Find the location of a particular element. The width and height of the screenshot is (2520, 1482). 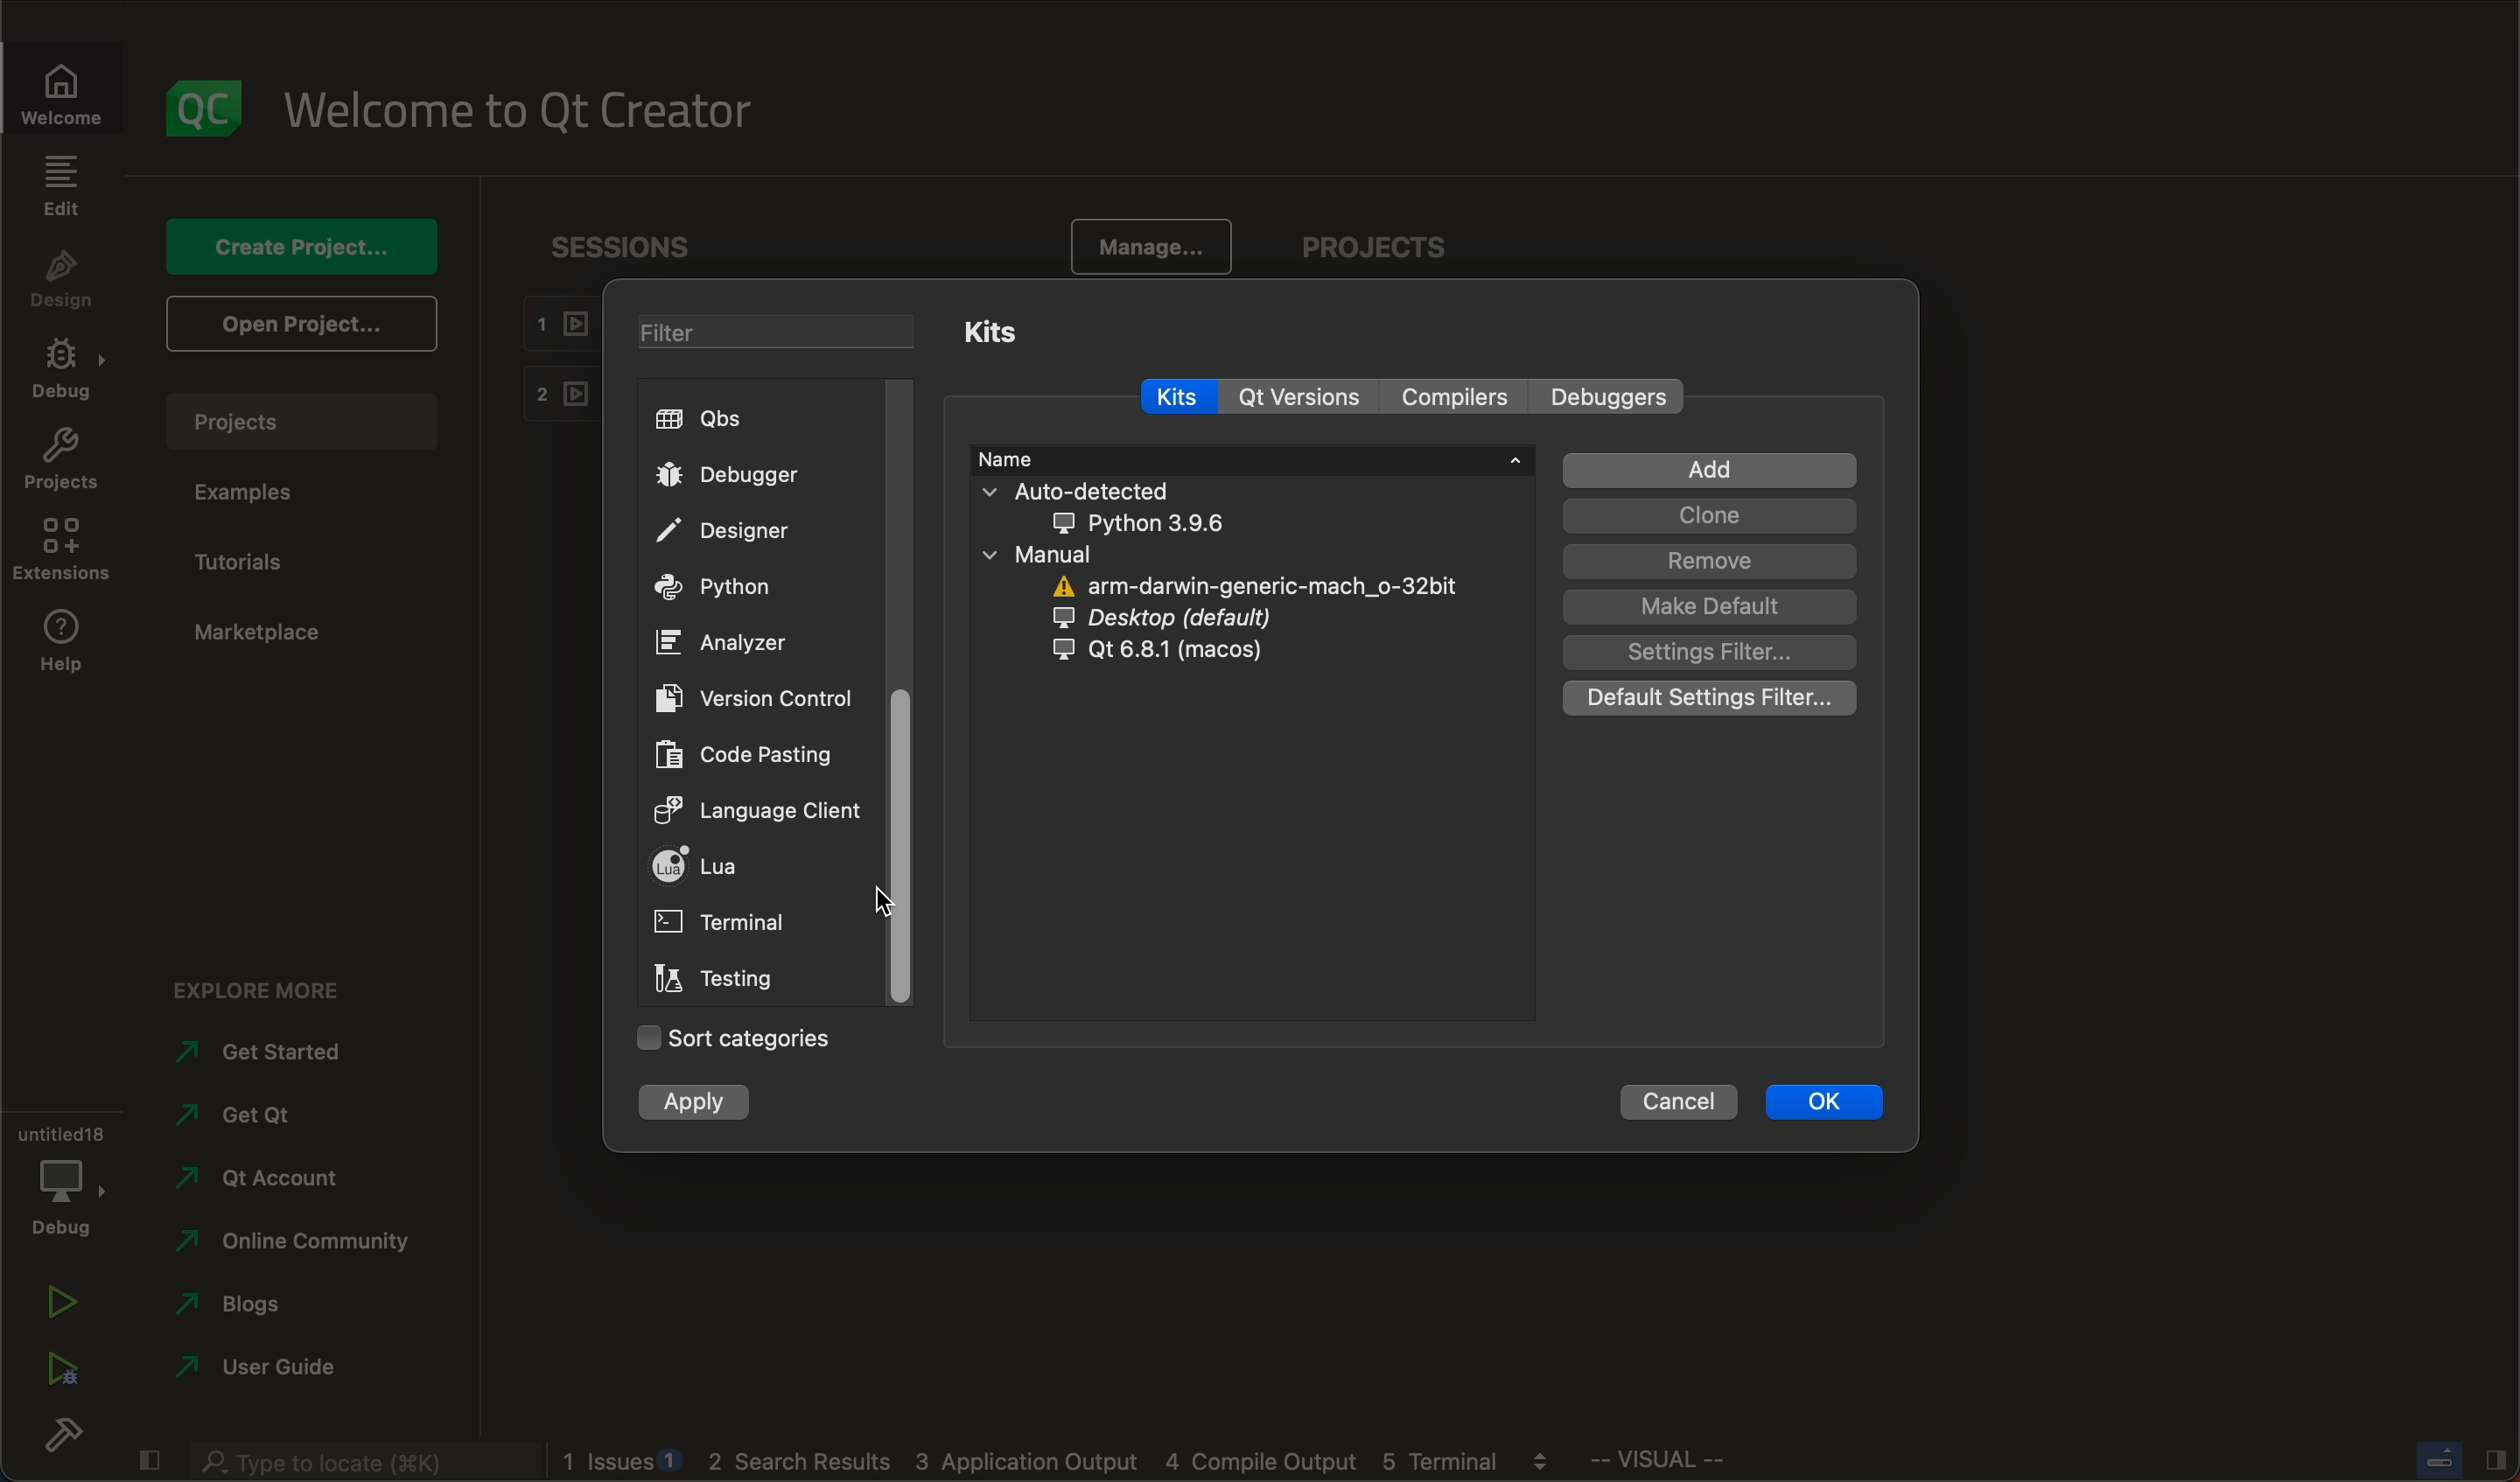

code is located at coordinates (747, 756).